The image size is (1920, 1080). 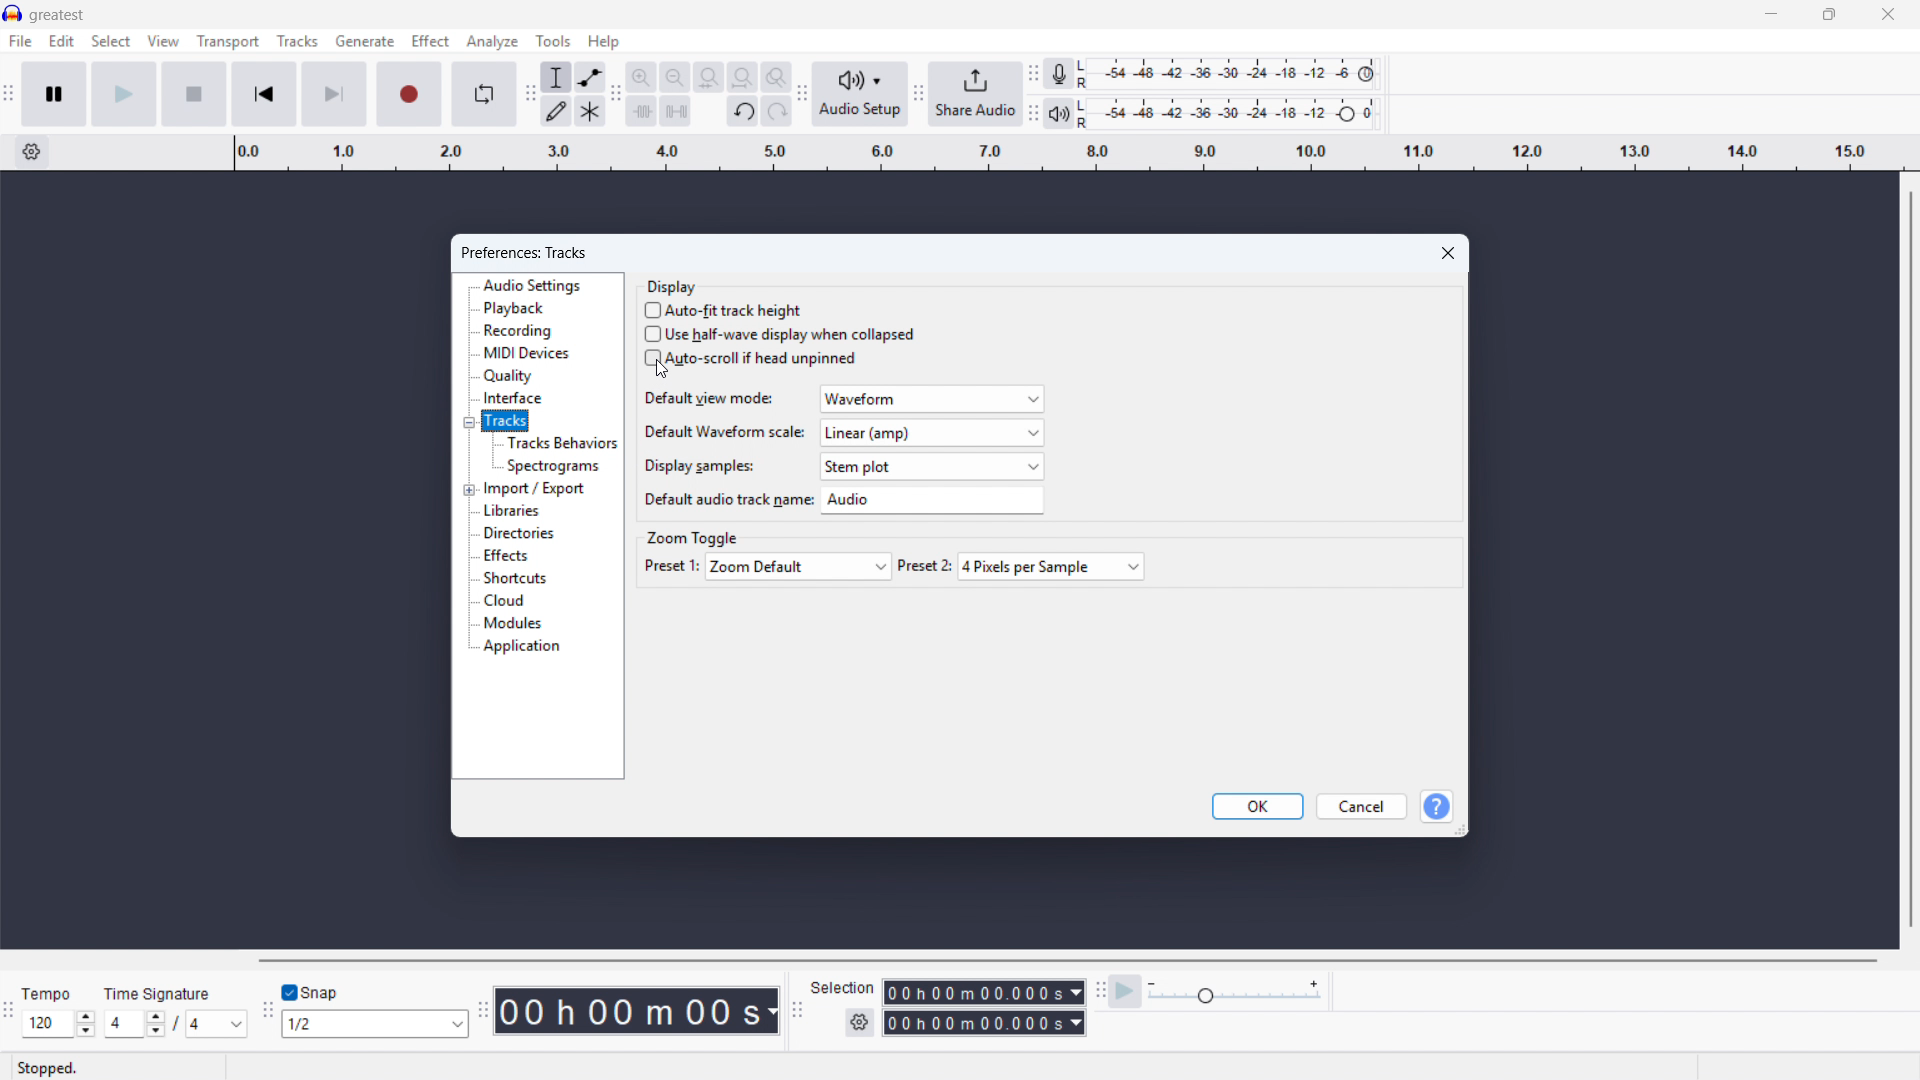 What do you see at coordinates (977, 94) in the screenshot?
I see `share audio` at bounding box center [977, 94].